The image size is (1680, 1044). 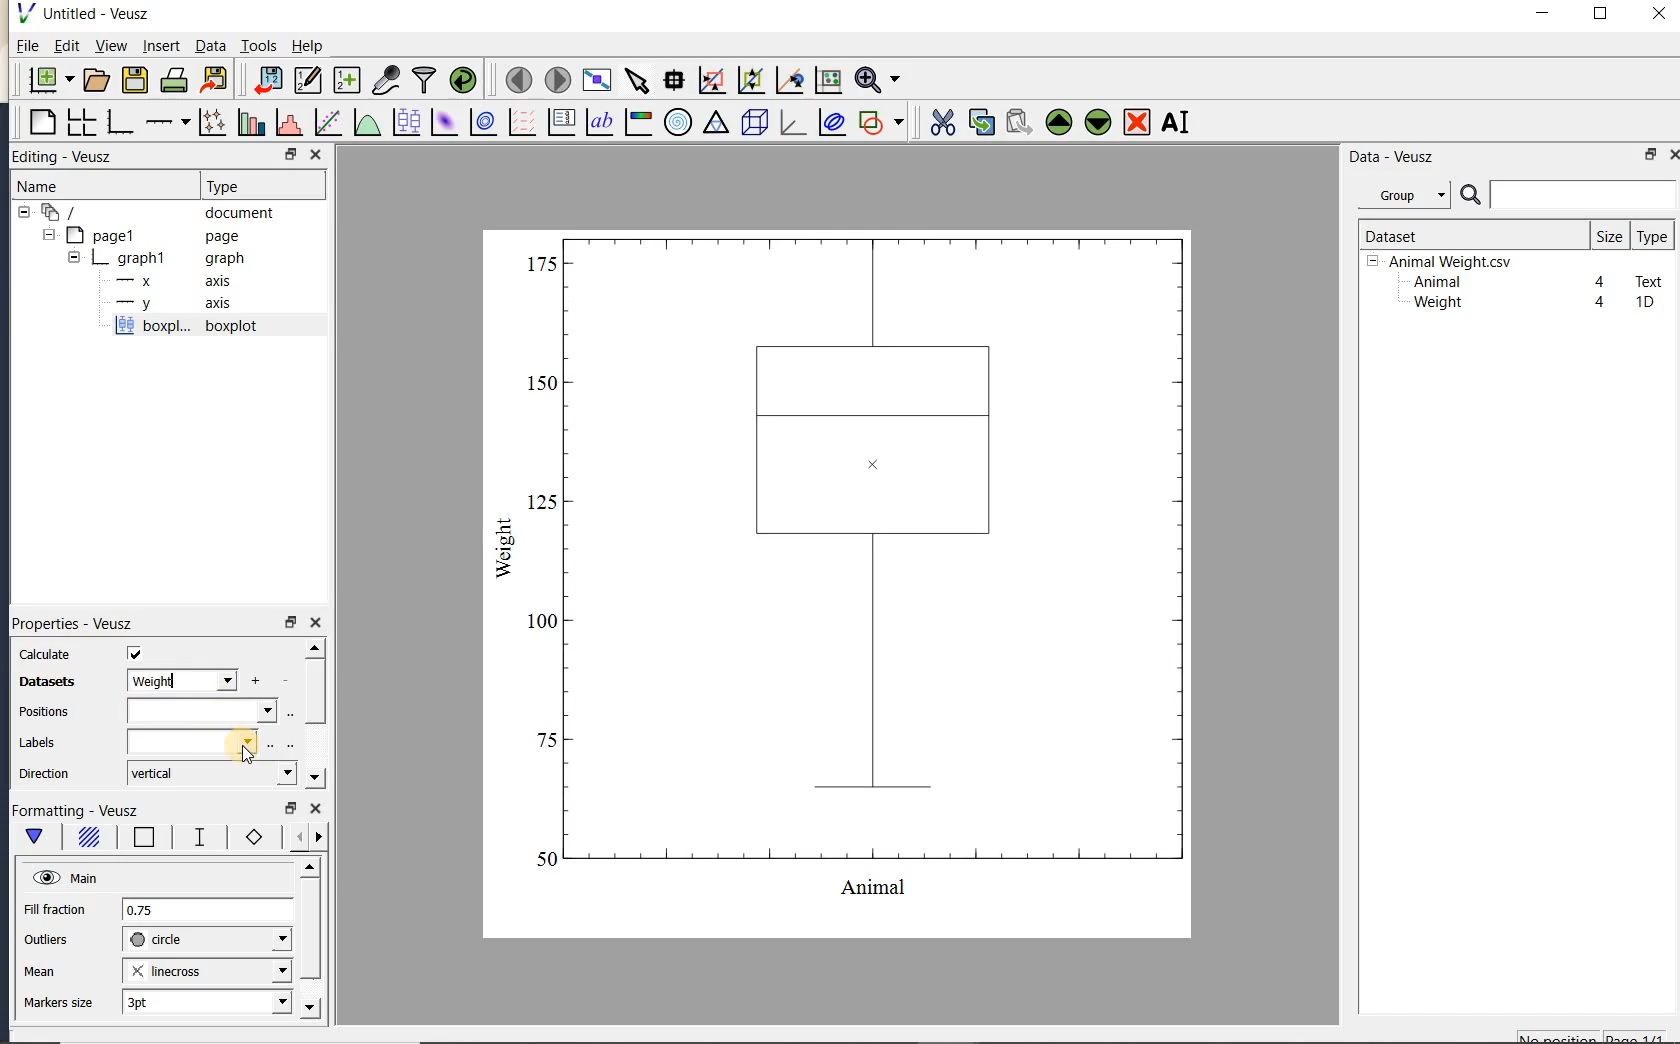 What do you see at coordinates (205, 1001) in the screenshot?
I see `3pt` at bounding box center [205, 1001].